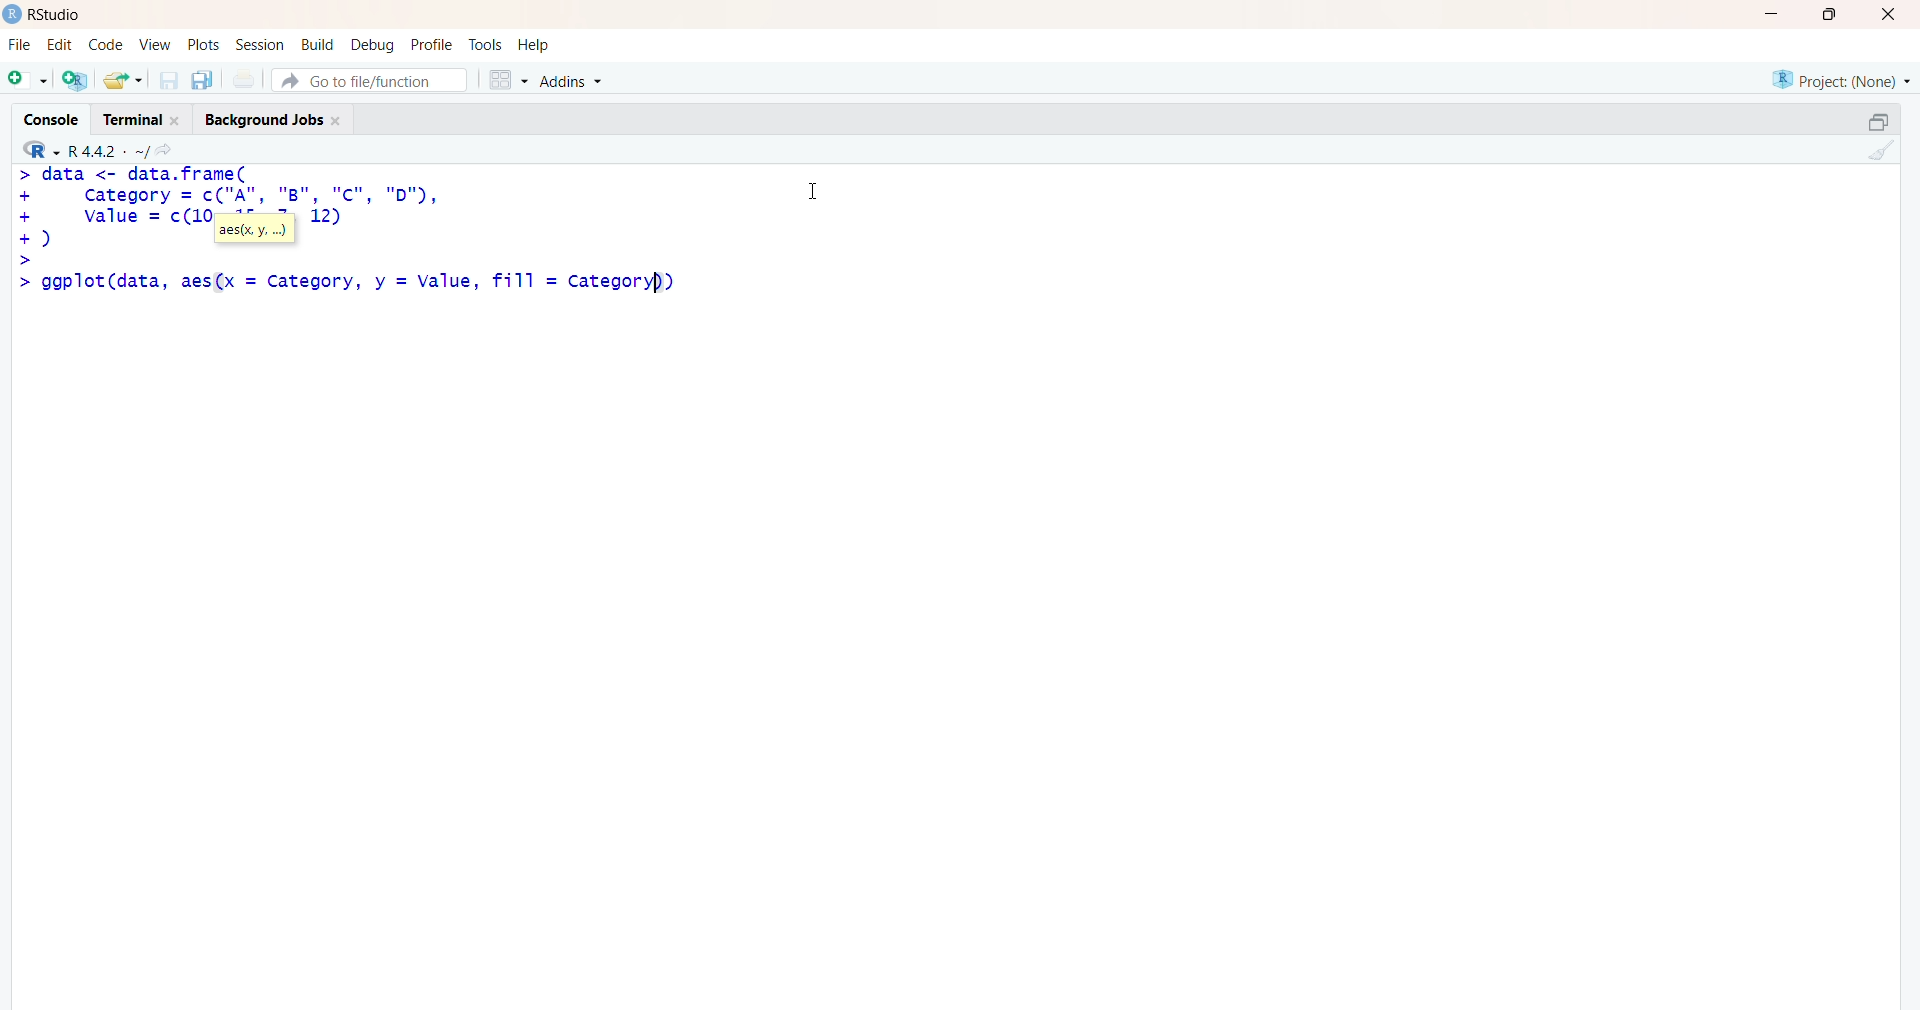 The height and width of the screenshot is (1010, 1920). Describe the element at coordinates (316, 45) in the screenshot. I see `build` at that location.